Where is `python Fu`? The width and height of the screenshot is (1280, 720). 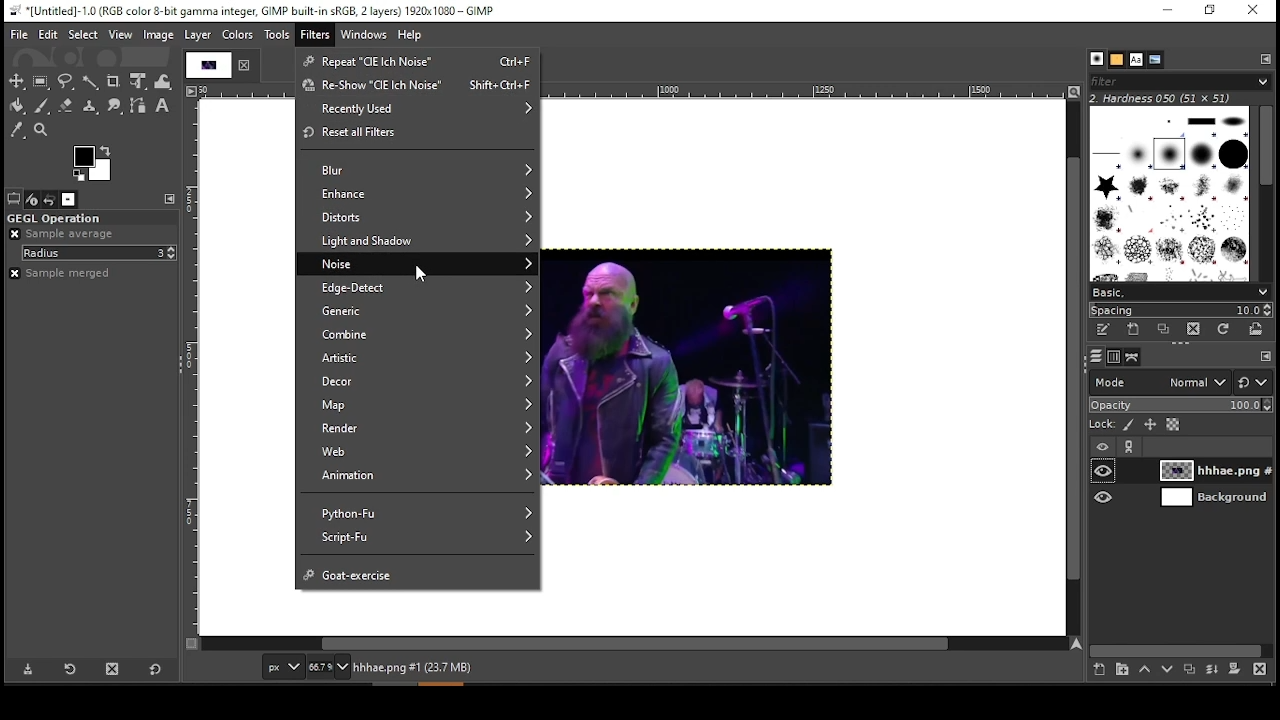 python Fu is located at coordinates (419, 508).